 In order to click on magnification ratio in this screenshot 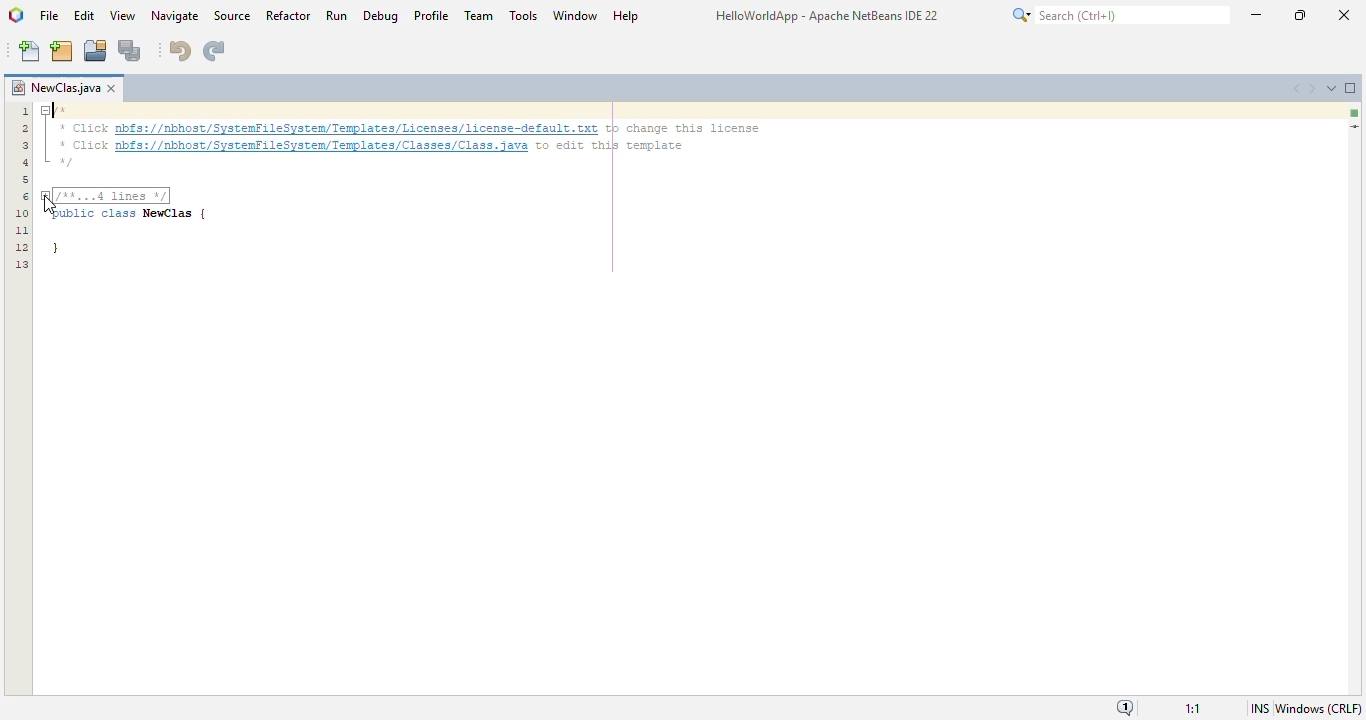, I will do `click(1193, 709)`.